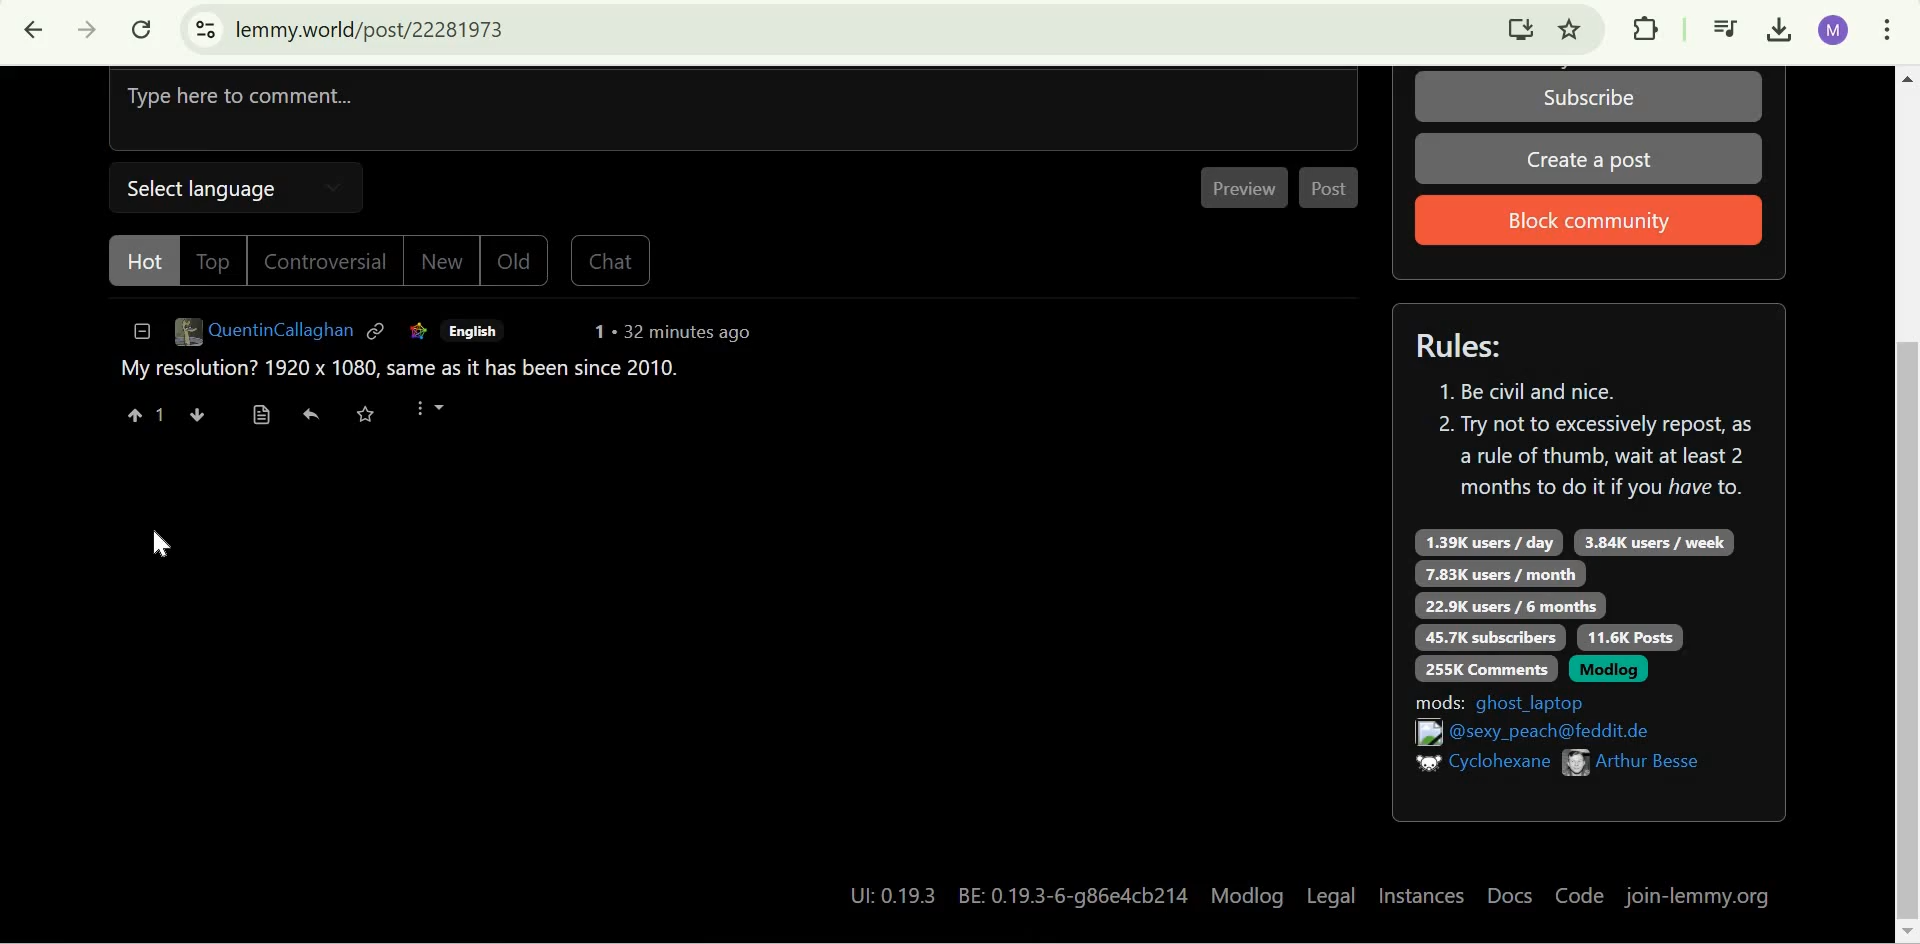  Describe the element at coordinates (144, 29) in the screenshot. I see `Reload this page` at that location.